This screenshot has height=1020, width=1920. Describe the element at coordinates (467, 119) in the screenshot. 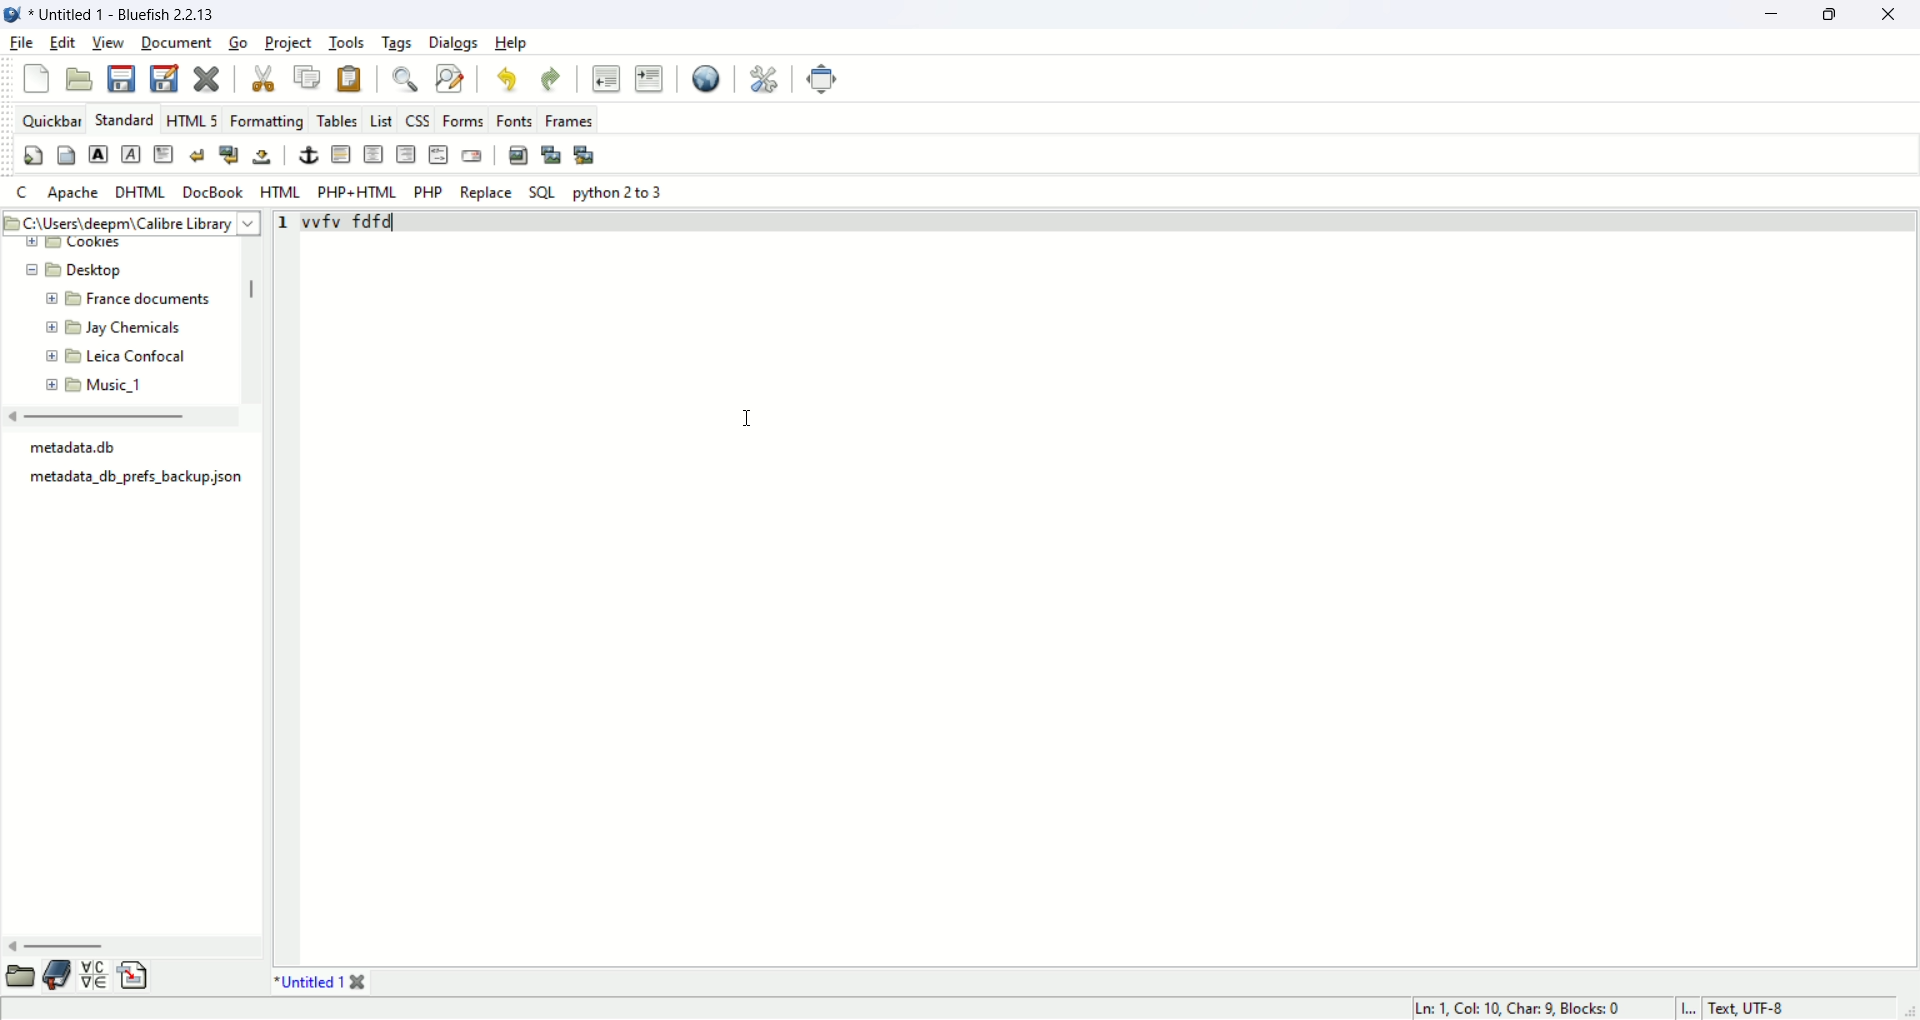

I see `forms` at that location.